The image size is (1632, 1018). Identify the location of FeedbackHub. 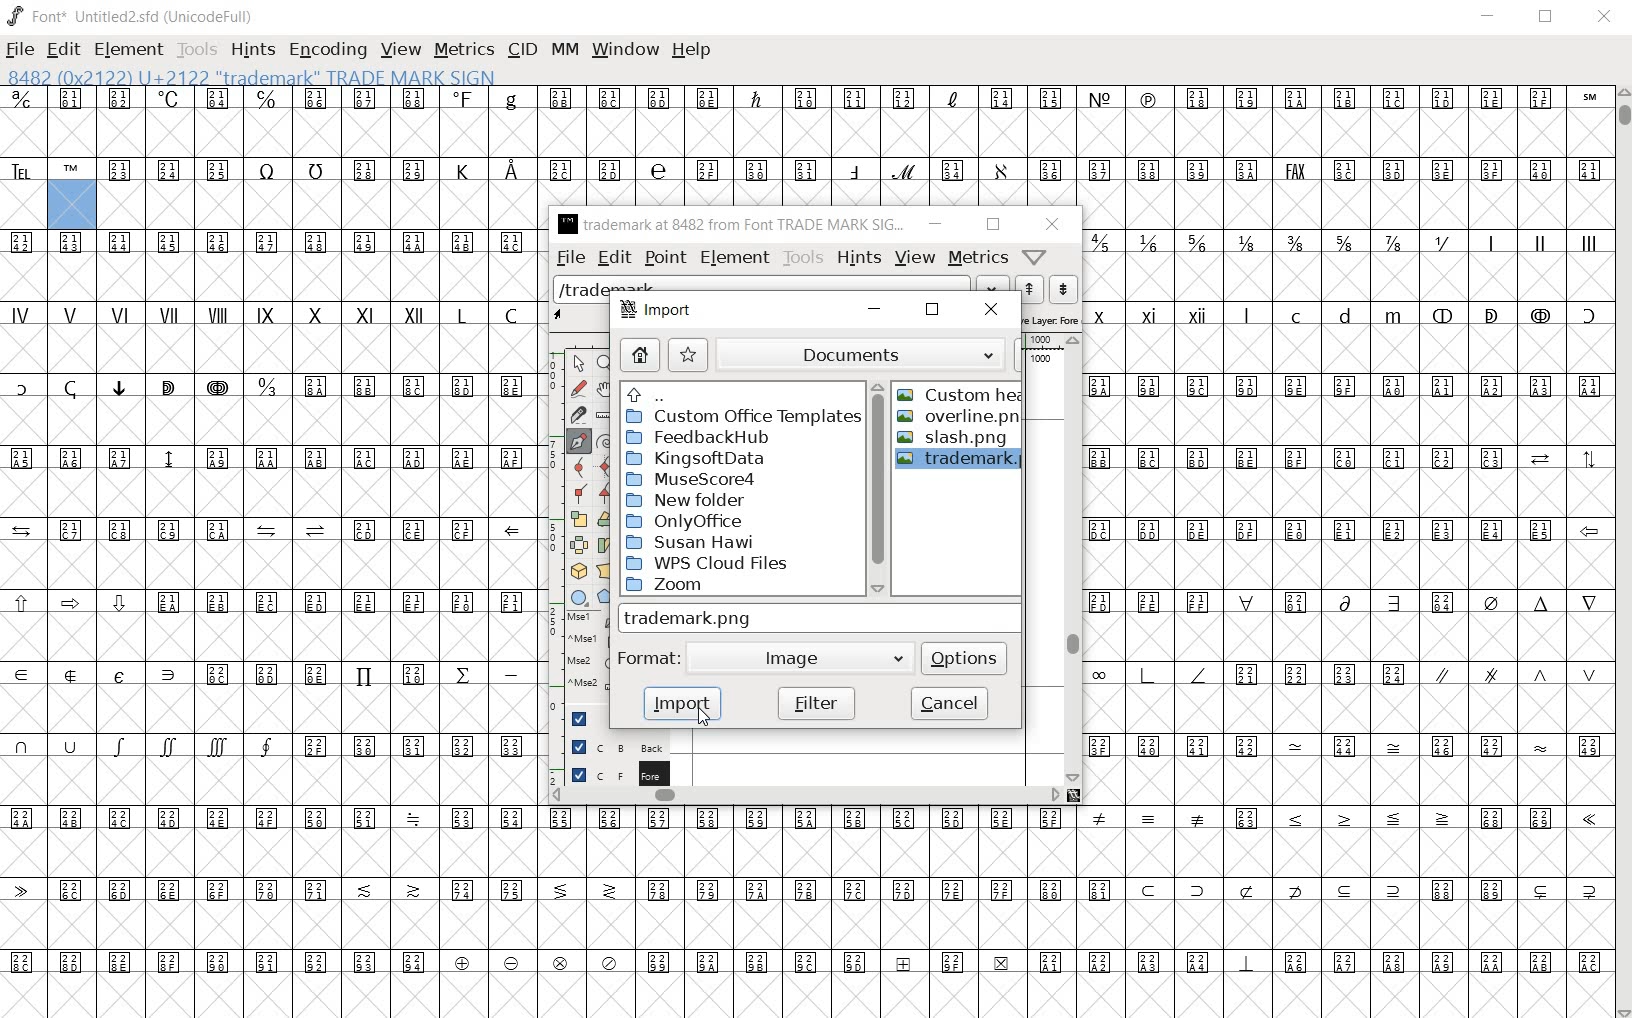
(696, 437).